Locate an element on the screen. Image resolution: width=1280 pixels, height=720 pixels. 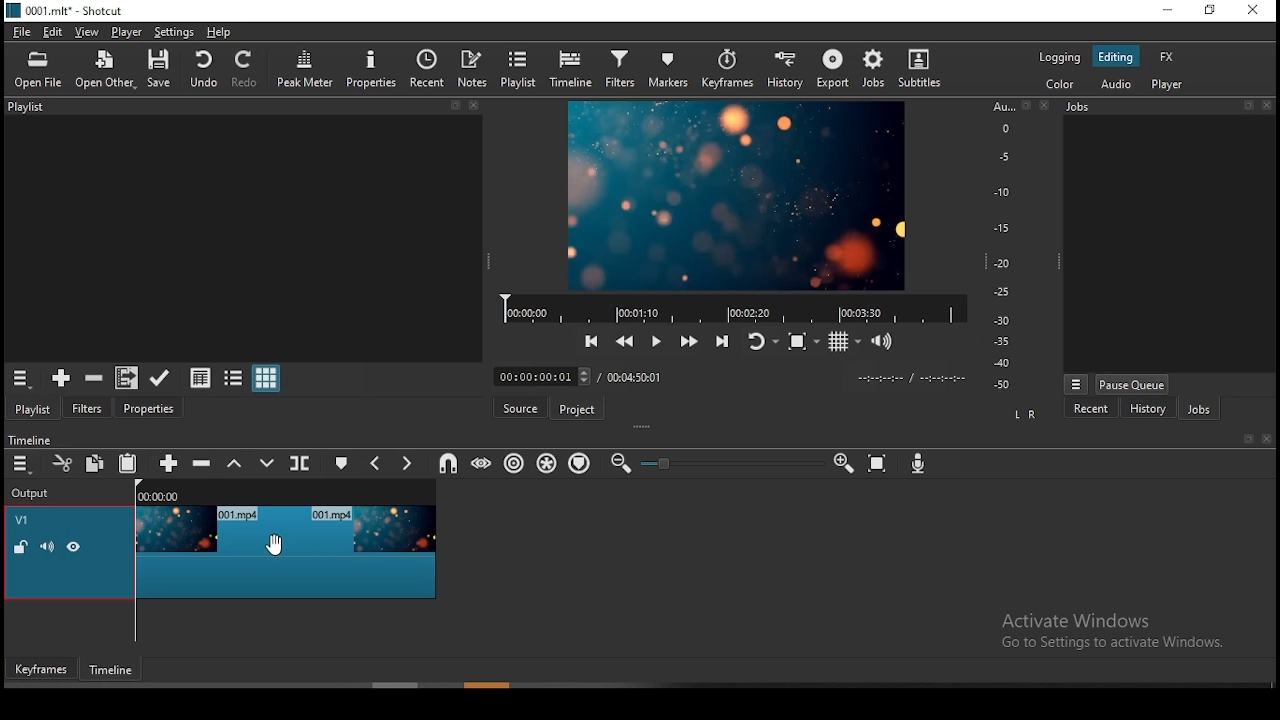
play quickly backward is located at coordinates (627, 339).